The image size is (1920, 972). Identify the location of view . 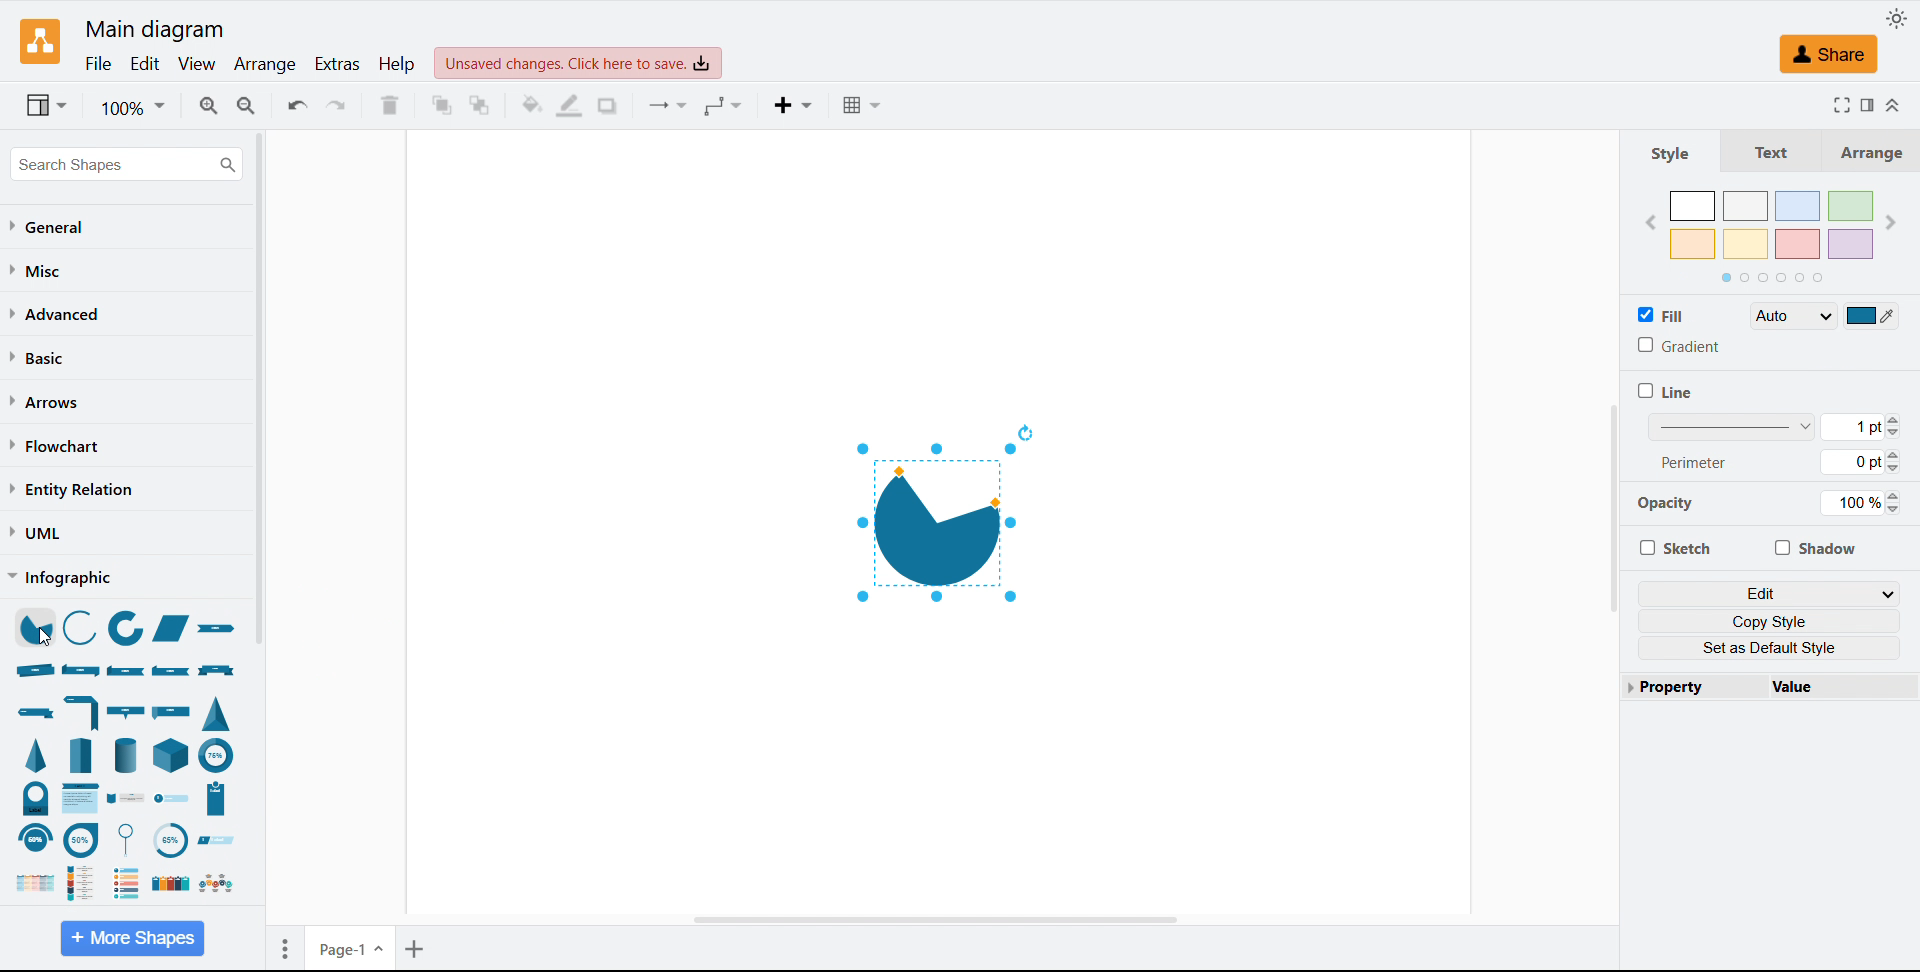
(197, 65).